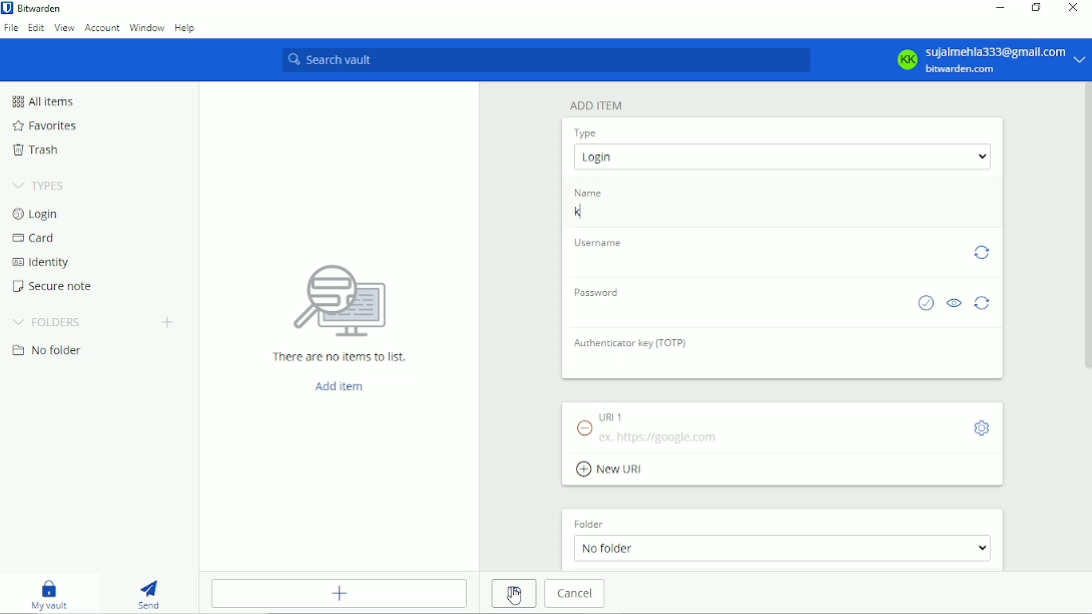  I want to click on All items, so click(45, 101).